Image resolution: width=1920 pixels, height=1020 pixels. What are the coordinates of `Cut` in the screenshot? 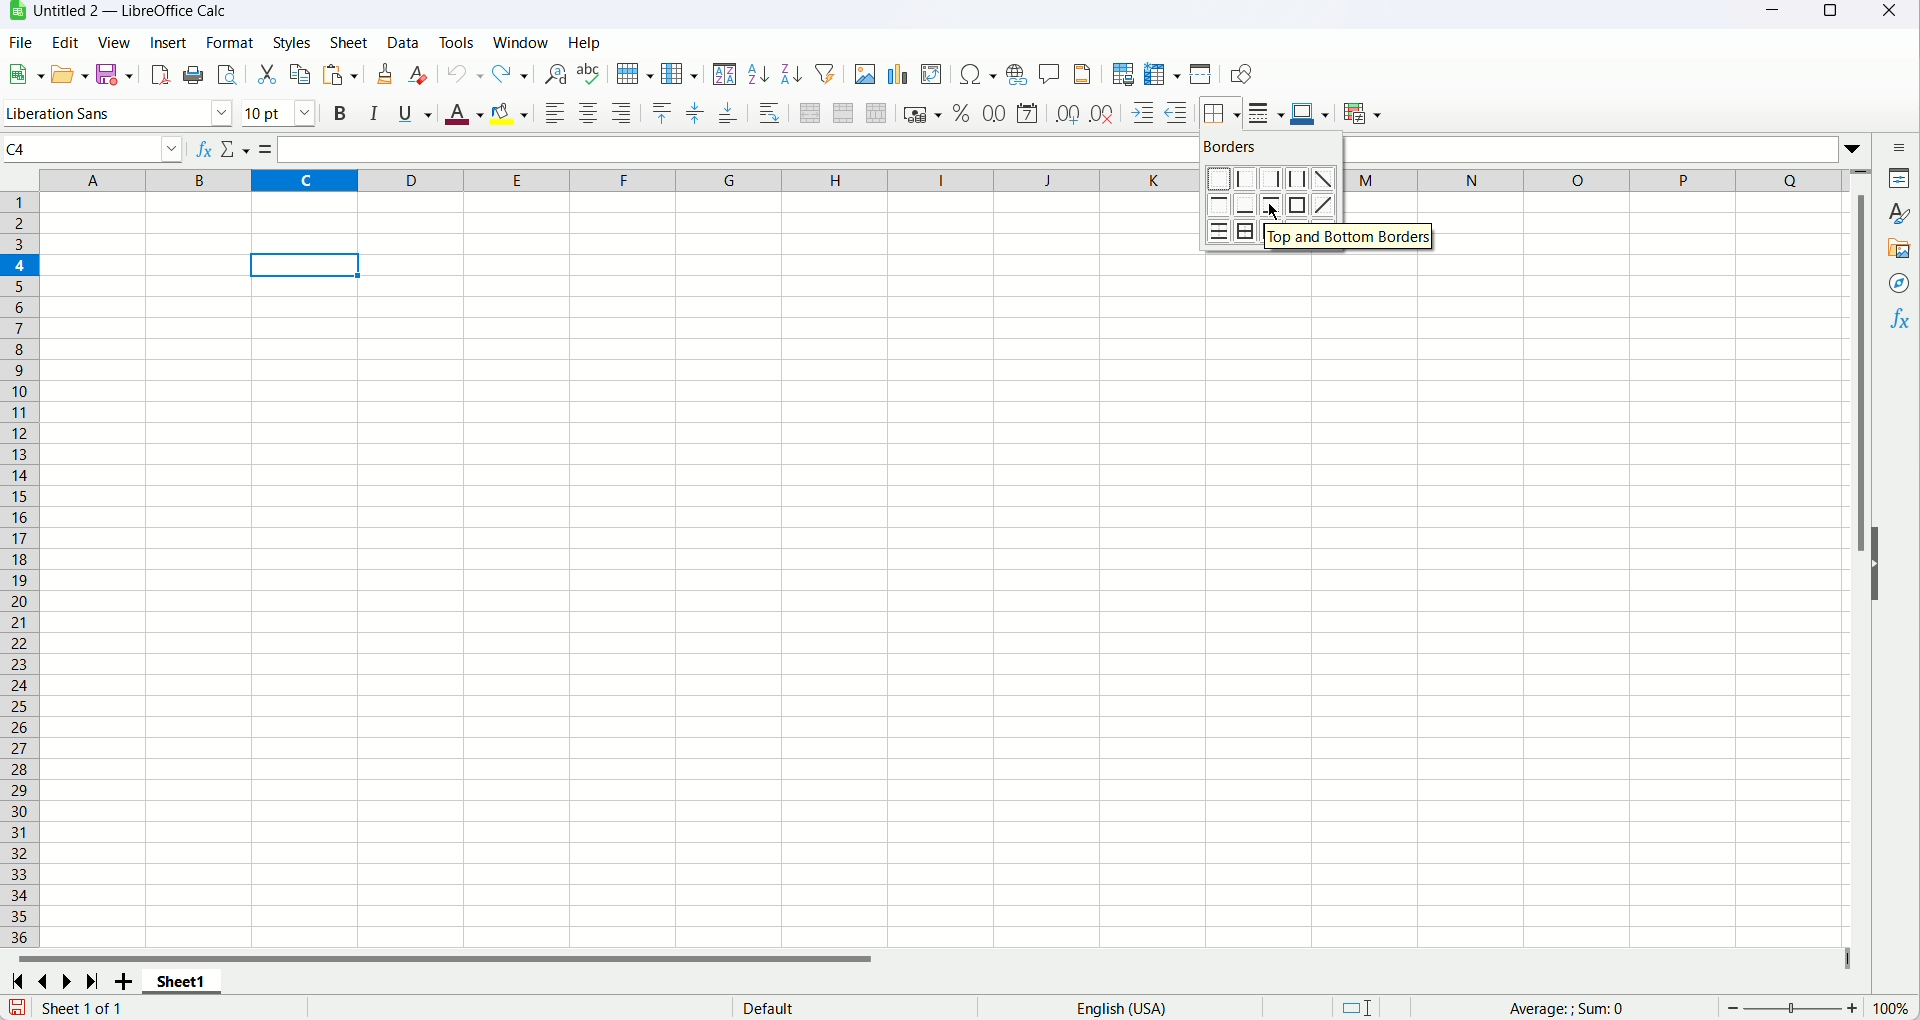 It's located at (268, 76).